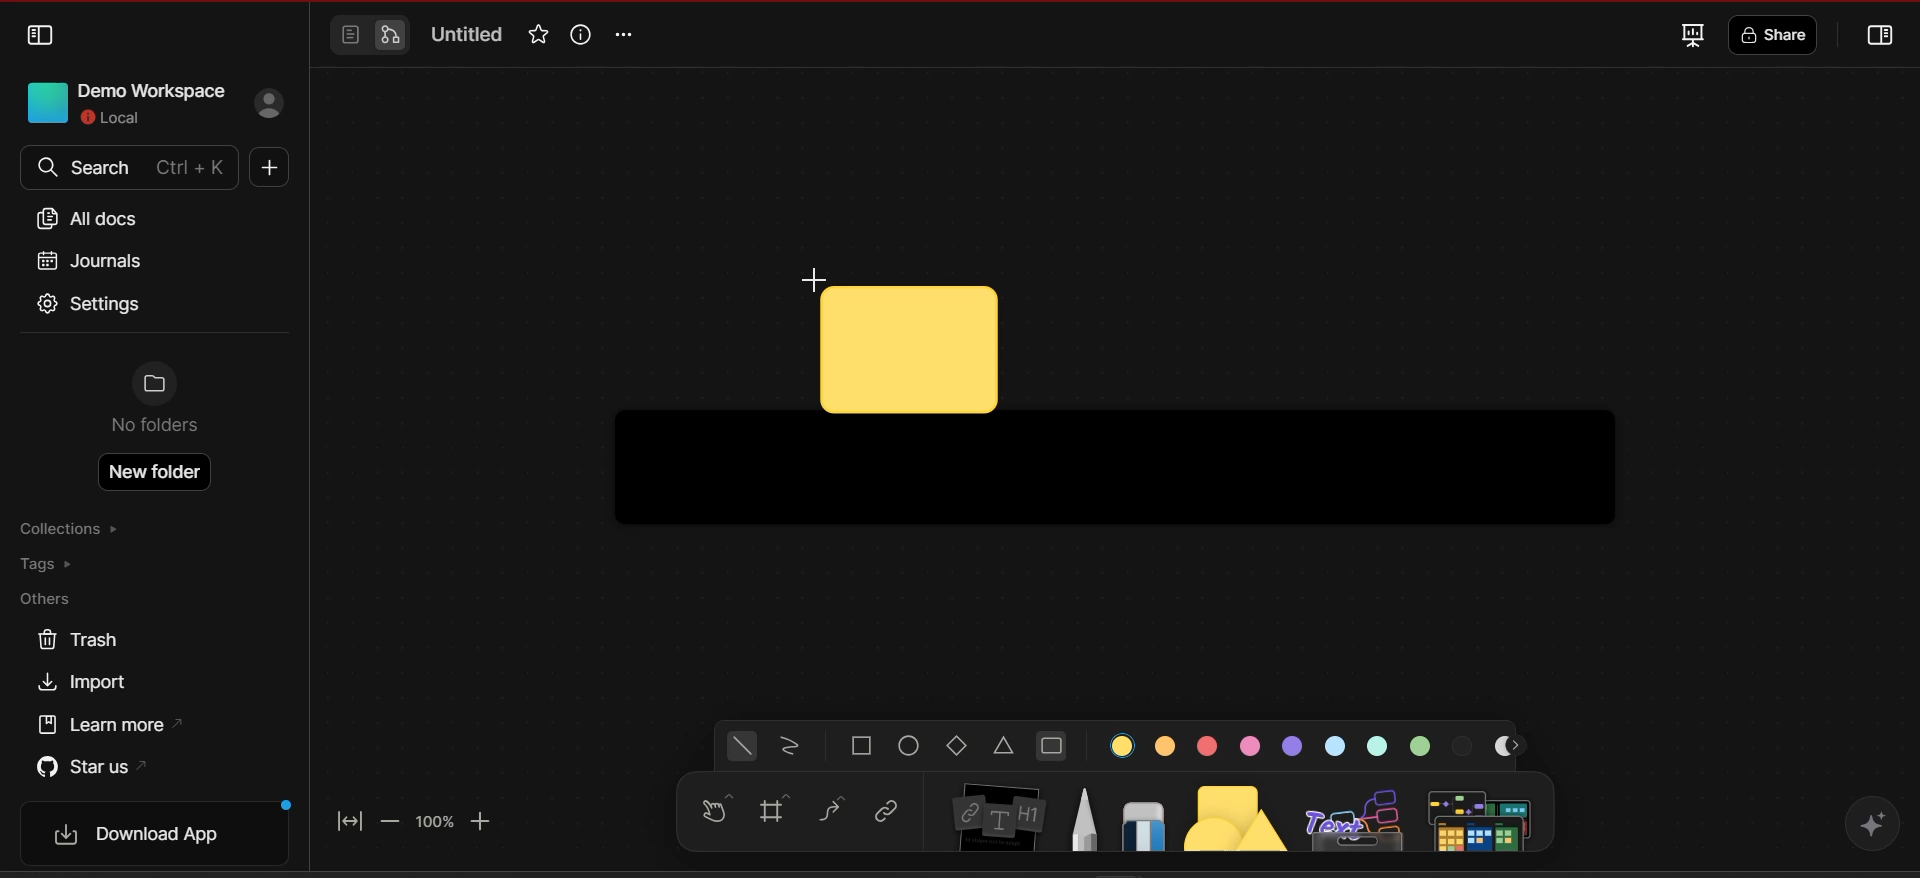 The width and height of the screenshot is (1920, 878). I want to click on color 7, so click(1379, 745).